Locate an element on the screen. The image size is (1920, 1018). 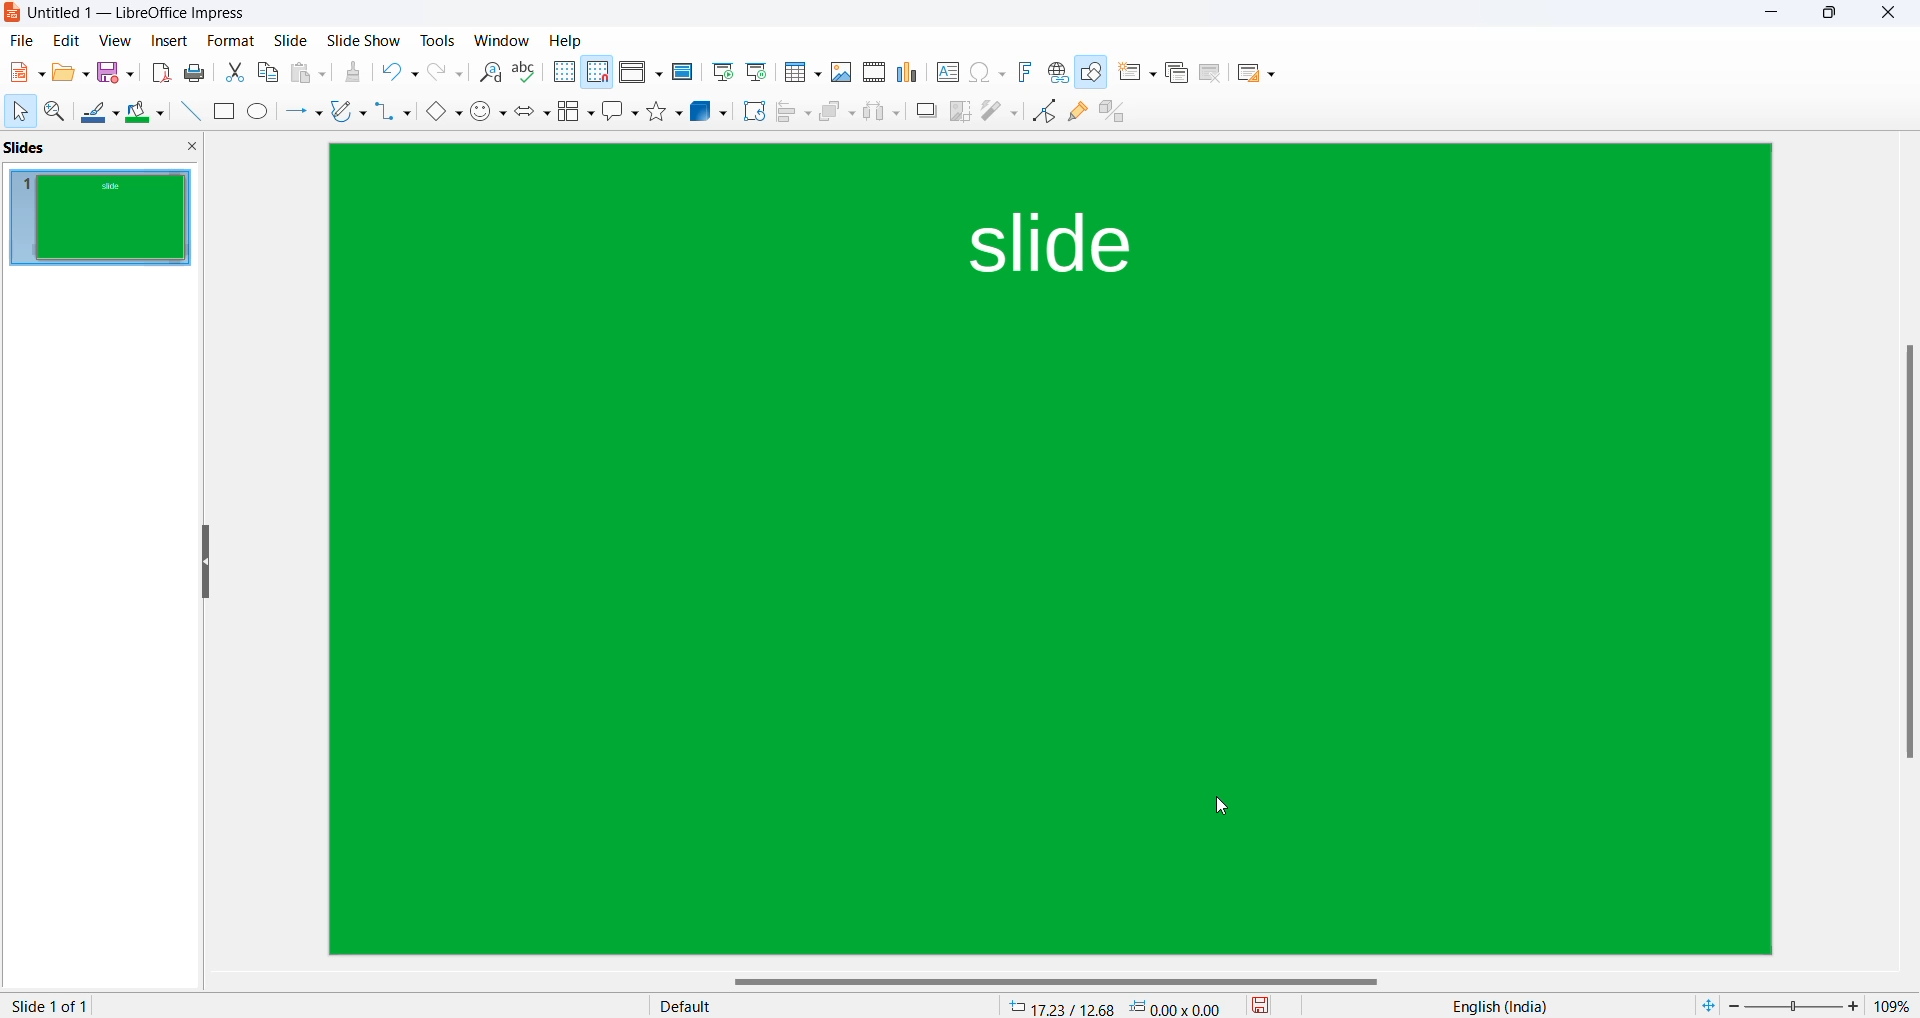
insert image is located at coordinates (842, 71).